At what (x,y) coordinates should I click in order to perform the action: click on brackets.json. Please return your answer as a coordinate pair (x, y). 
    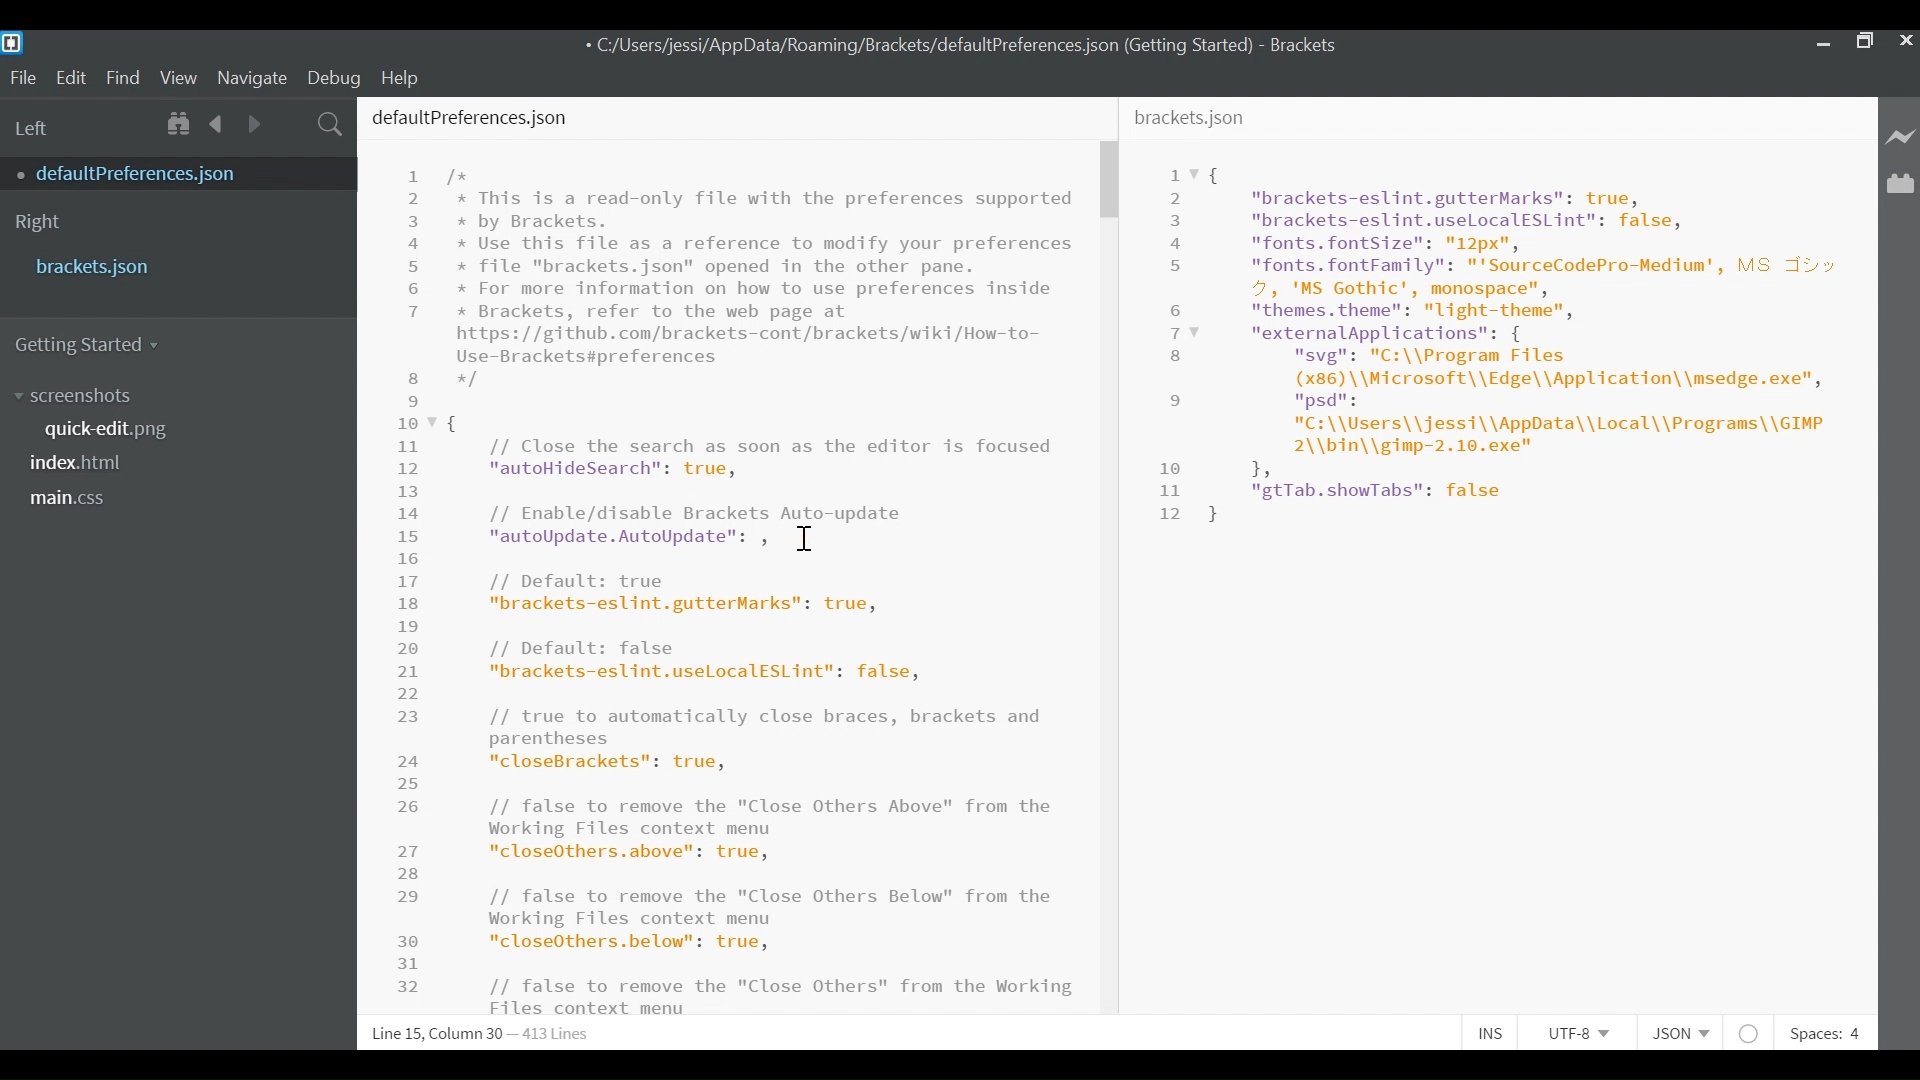
    Looking at the image, I should click on (173, 266).